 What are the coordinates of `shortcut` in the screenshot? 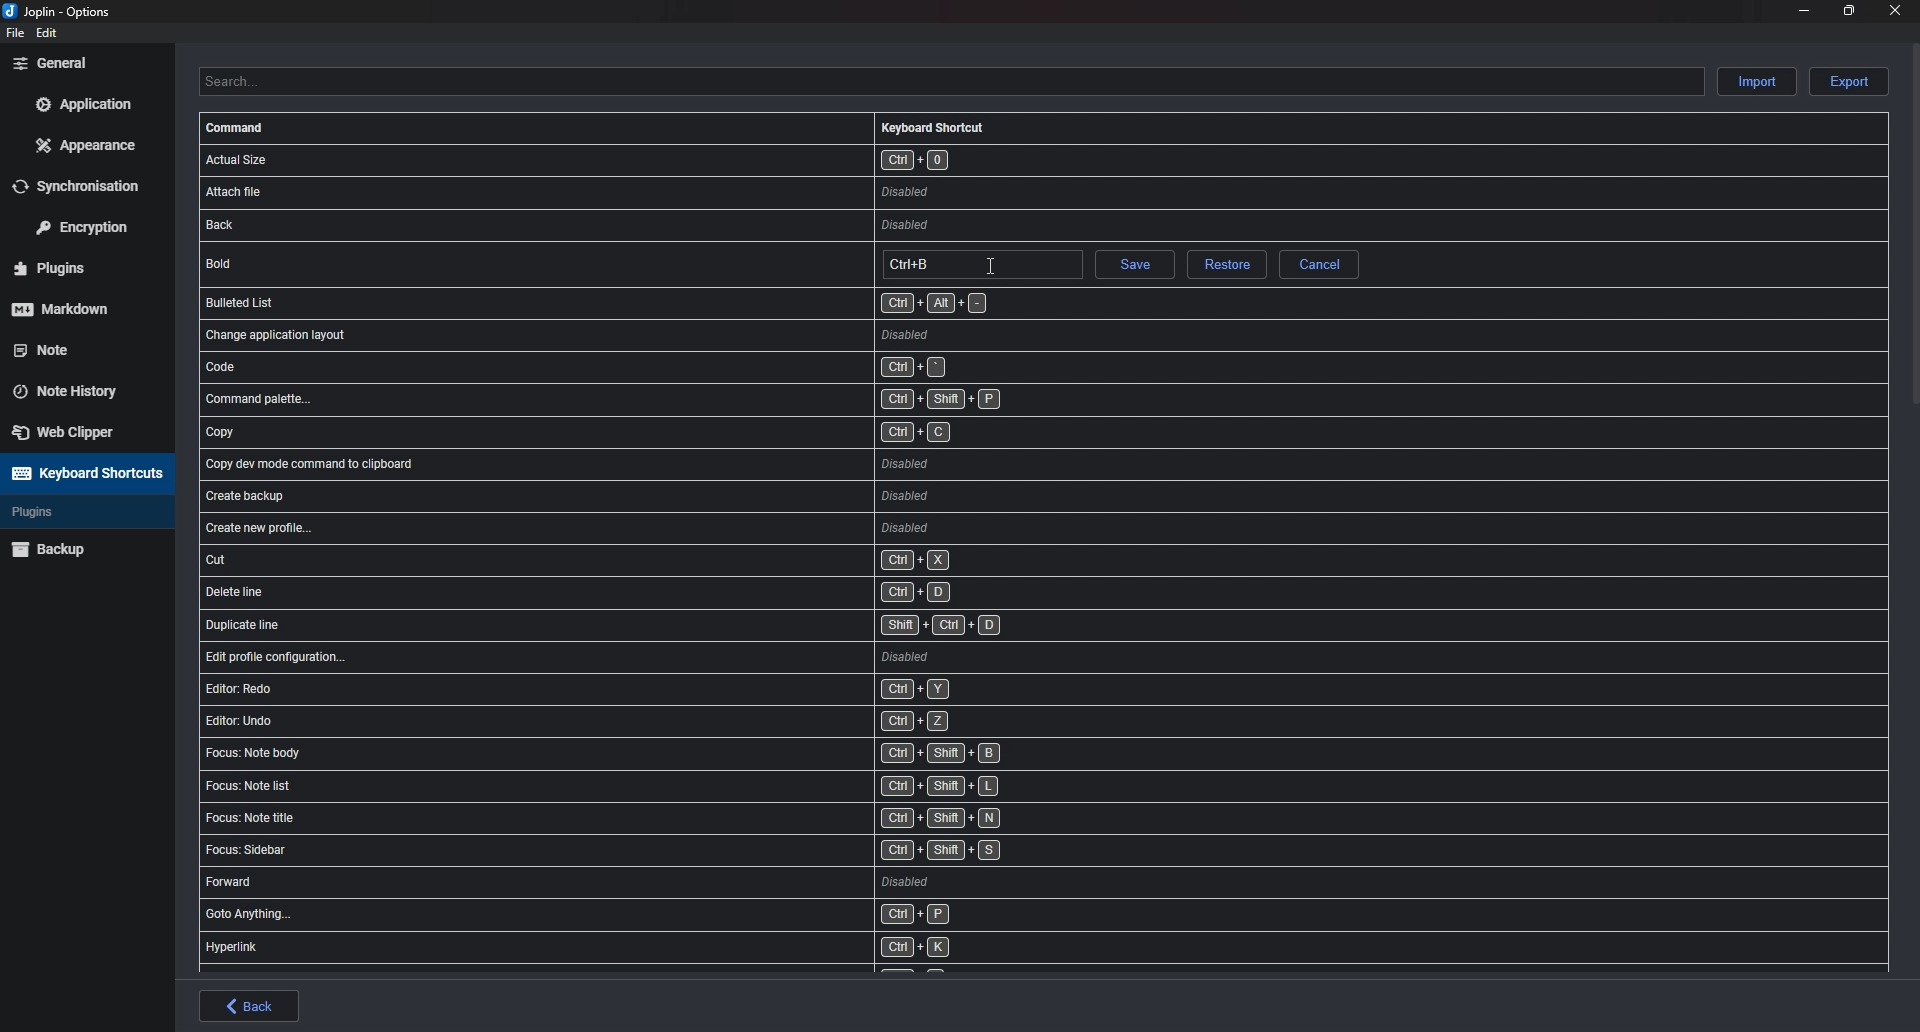 It's located at (680, 560).